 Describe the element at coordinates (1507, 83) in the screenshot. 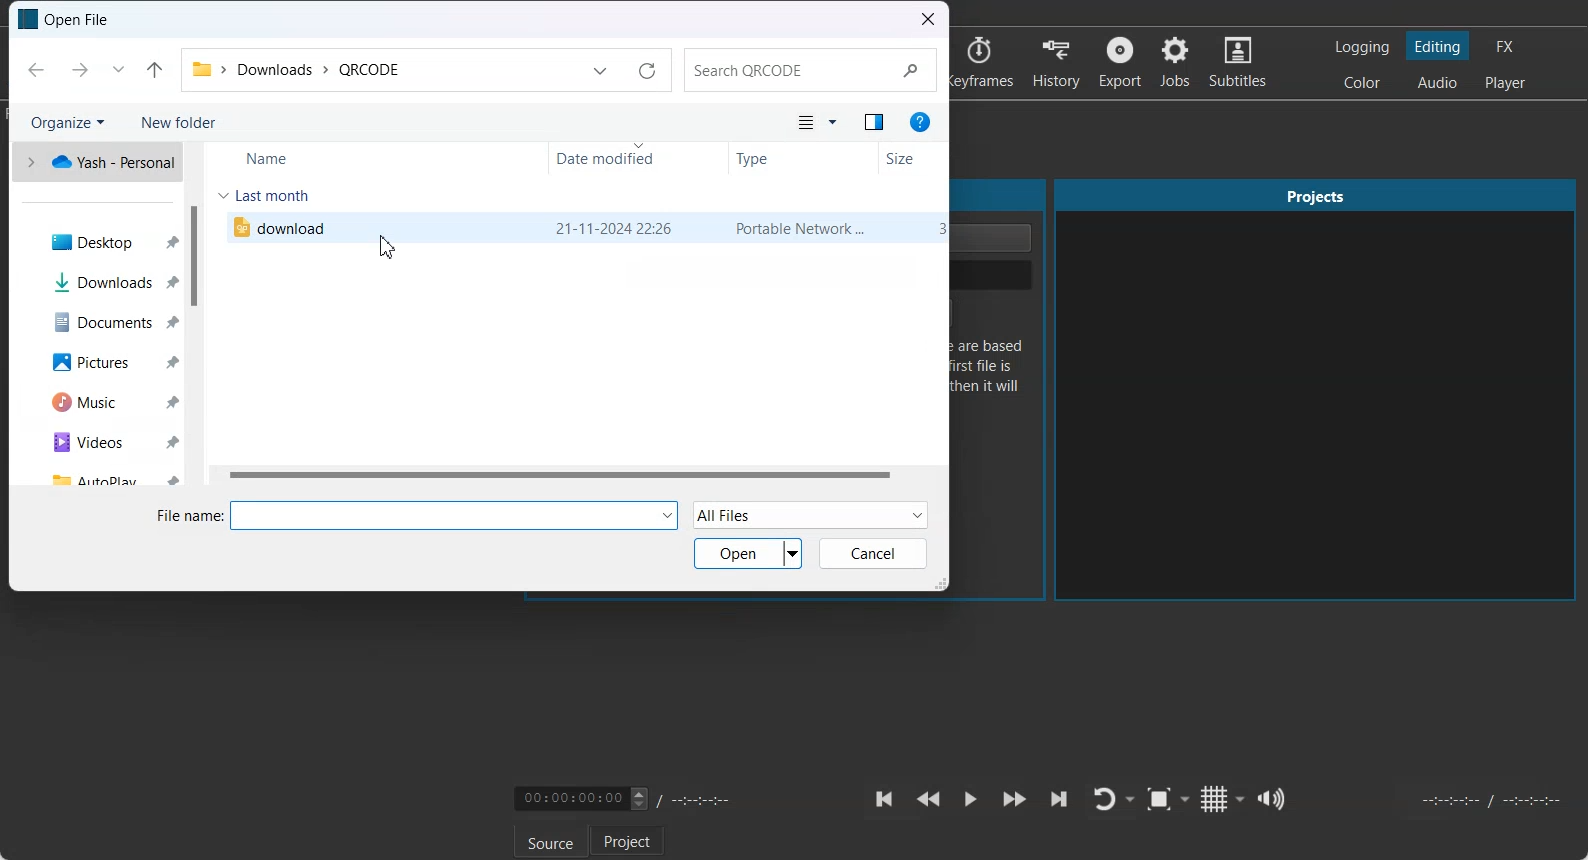

I see `Switching to the Player only layout` at that location.